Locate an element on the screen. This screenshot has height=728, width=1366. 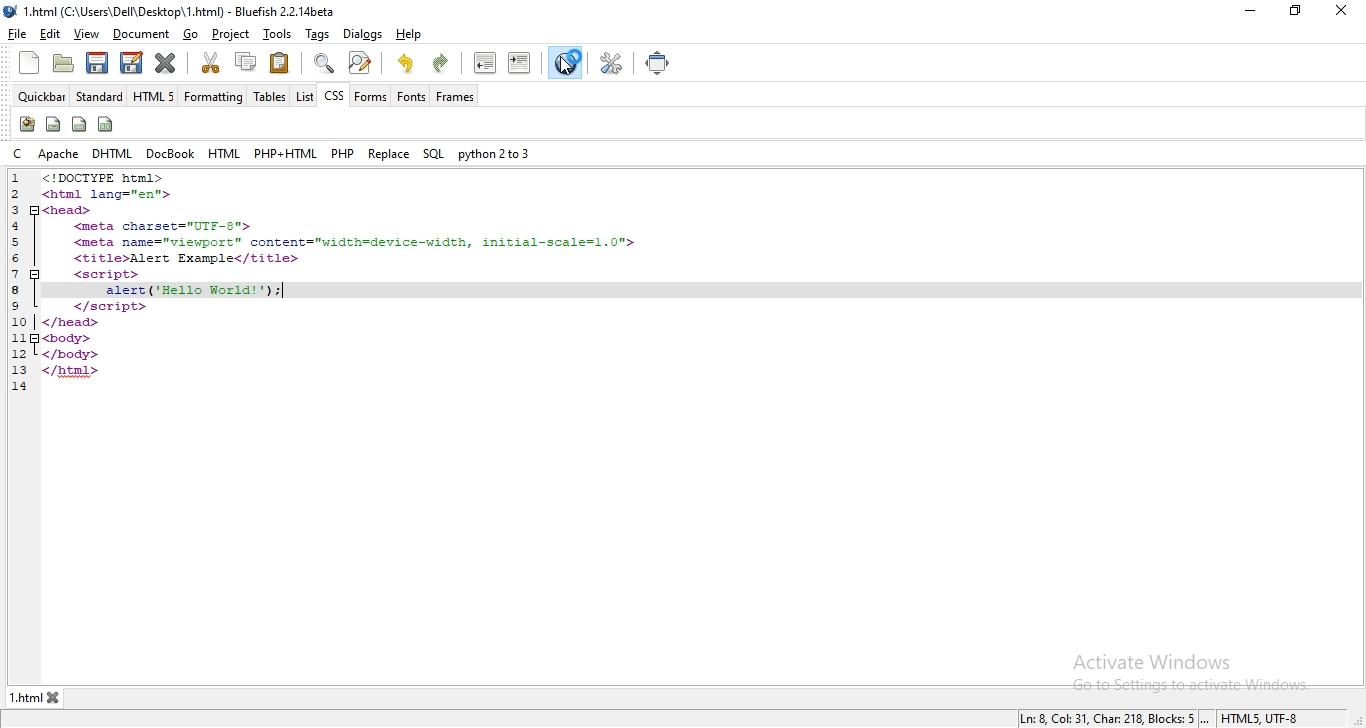
quickbar is located at coordinates (40, 95).